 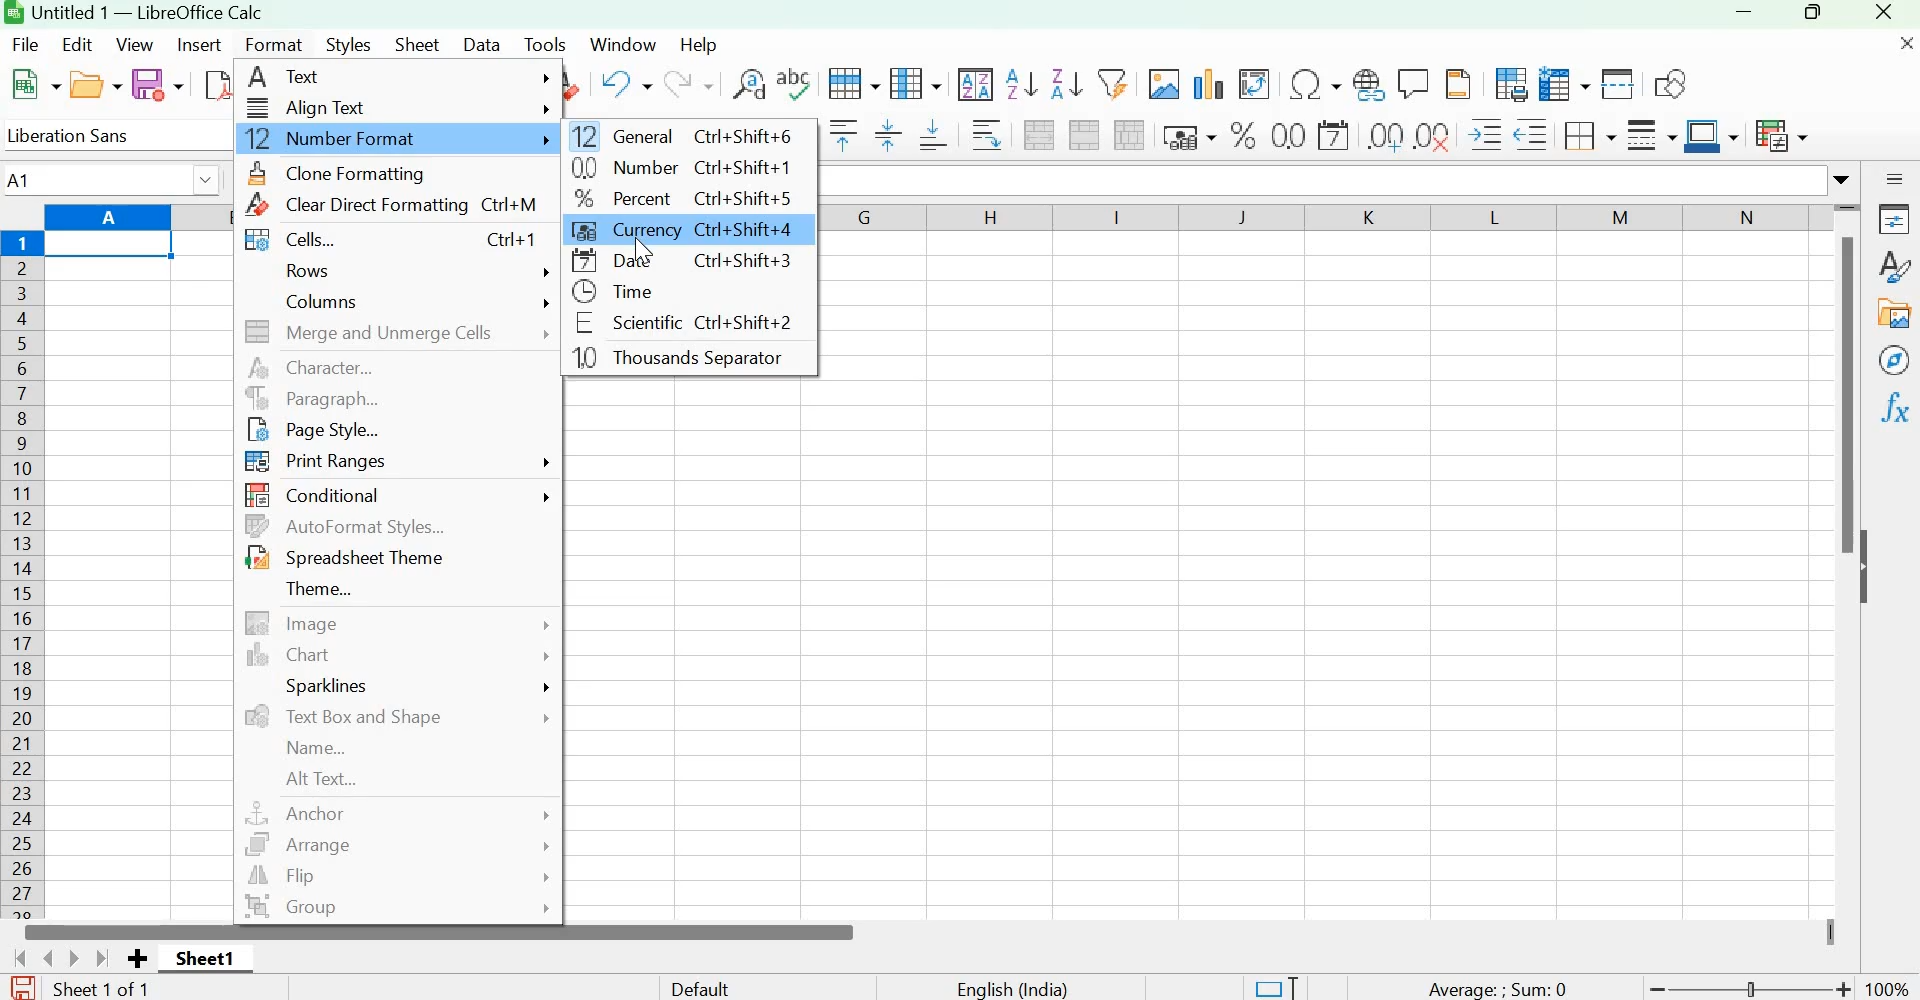 I want to click on Split window, so click(x=1617, y=85).